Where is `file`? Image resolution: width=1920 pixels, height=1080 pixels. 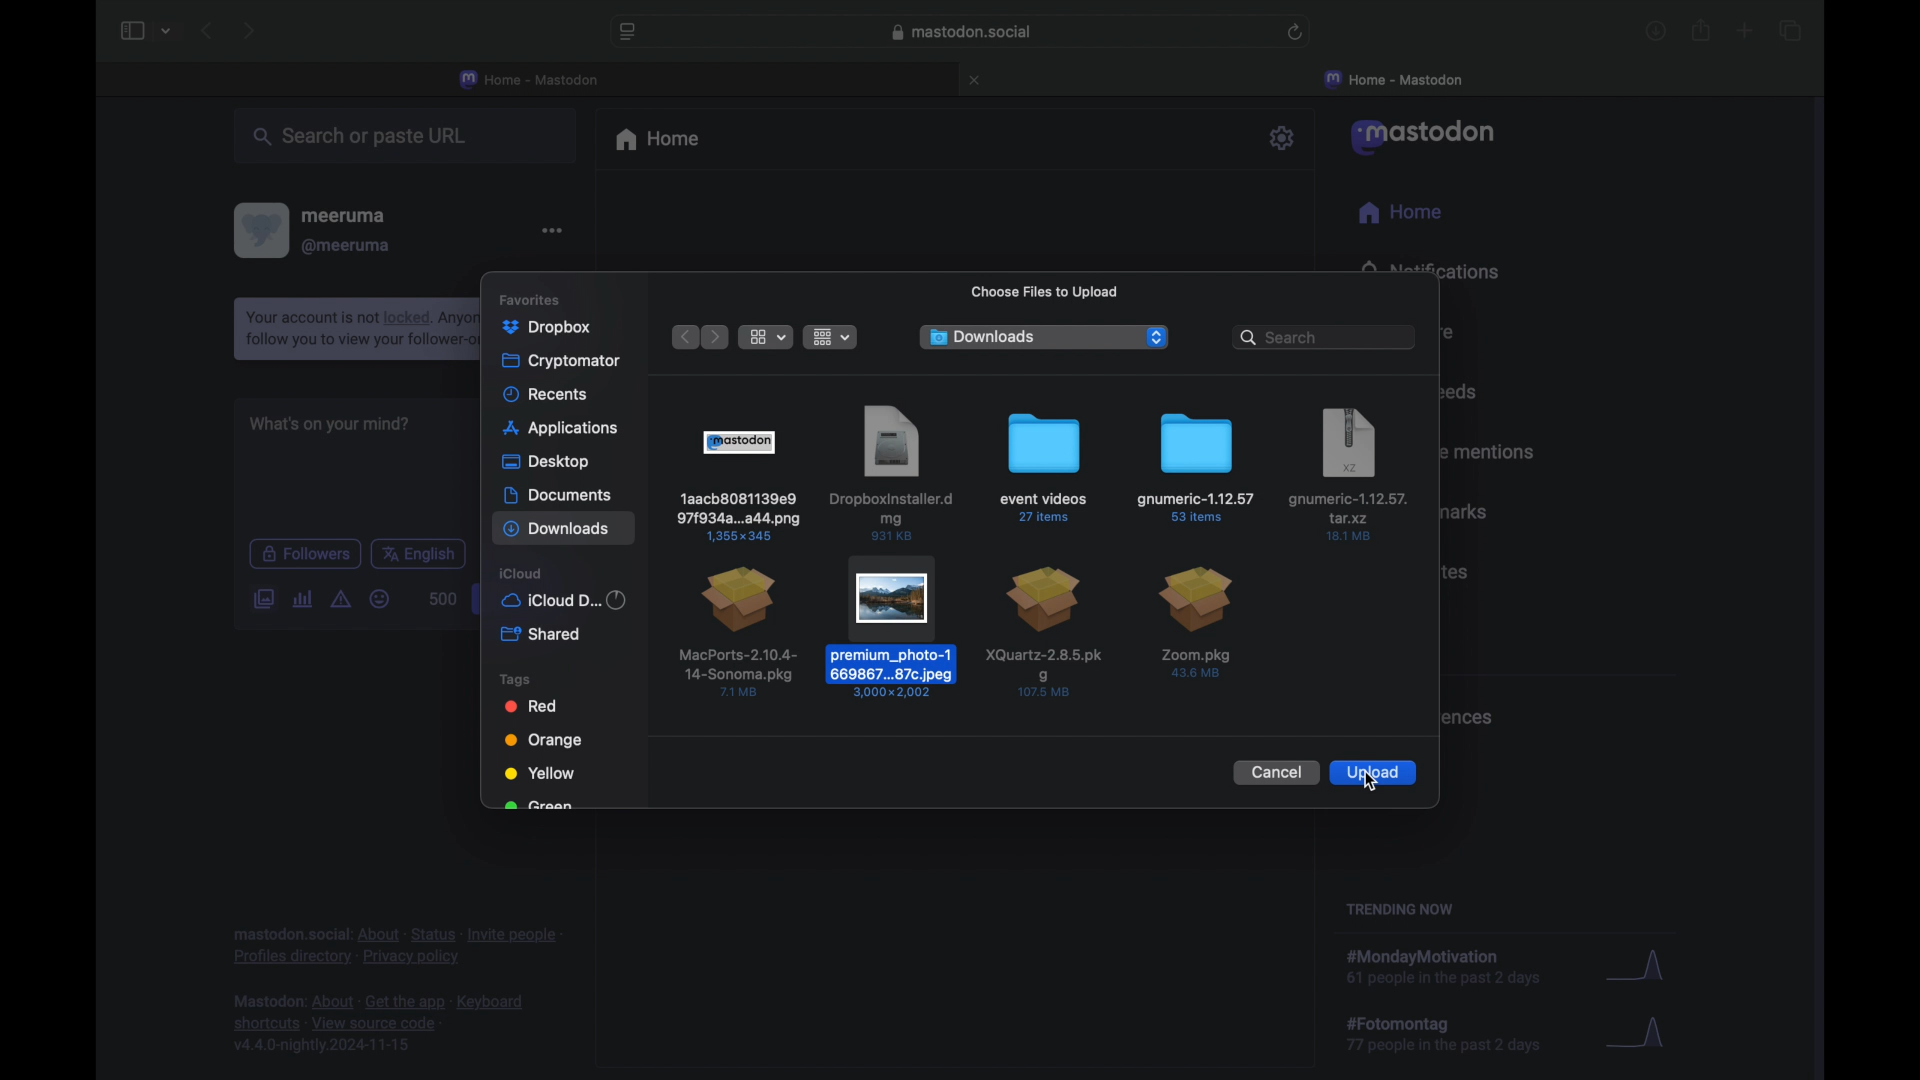
file is located at coordinates (736, 631).